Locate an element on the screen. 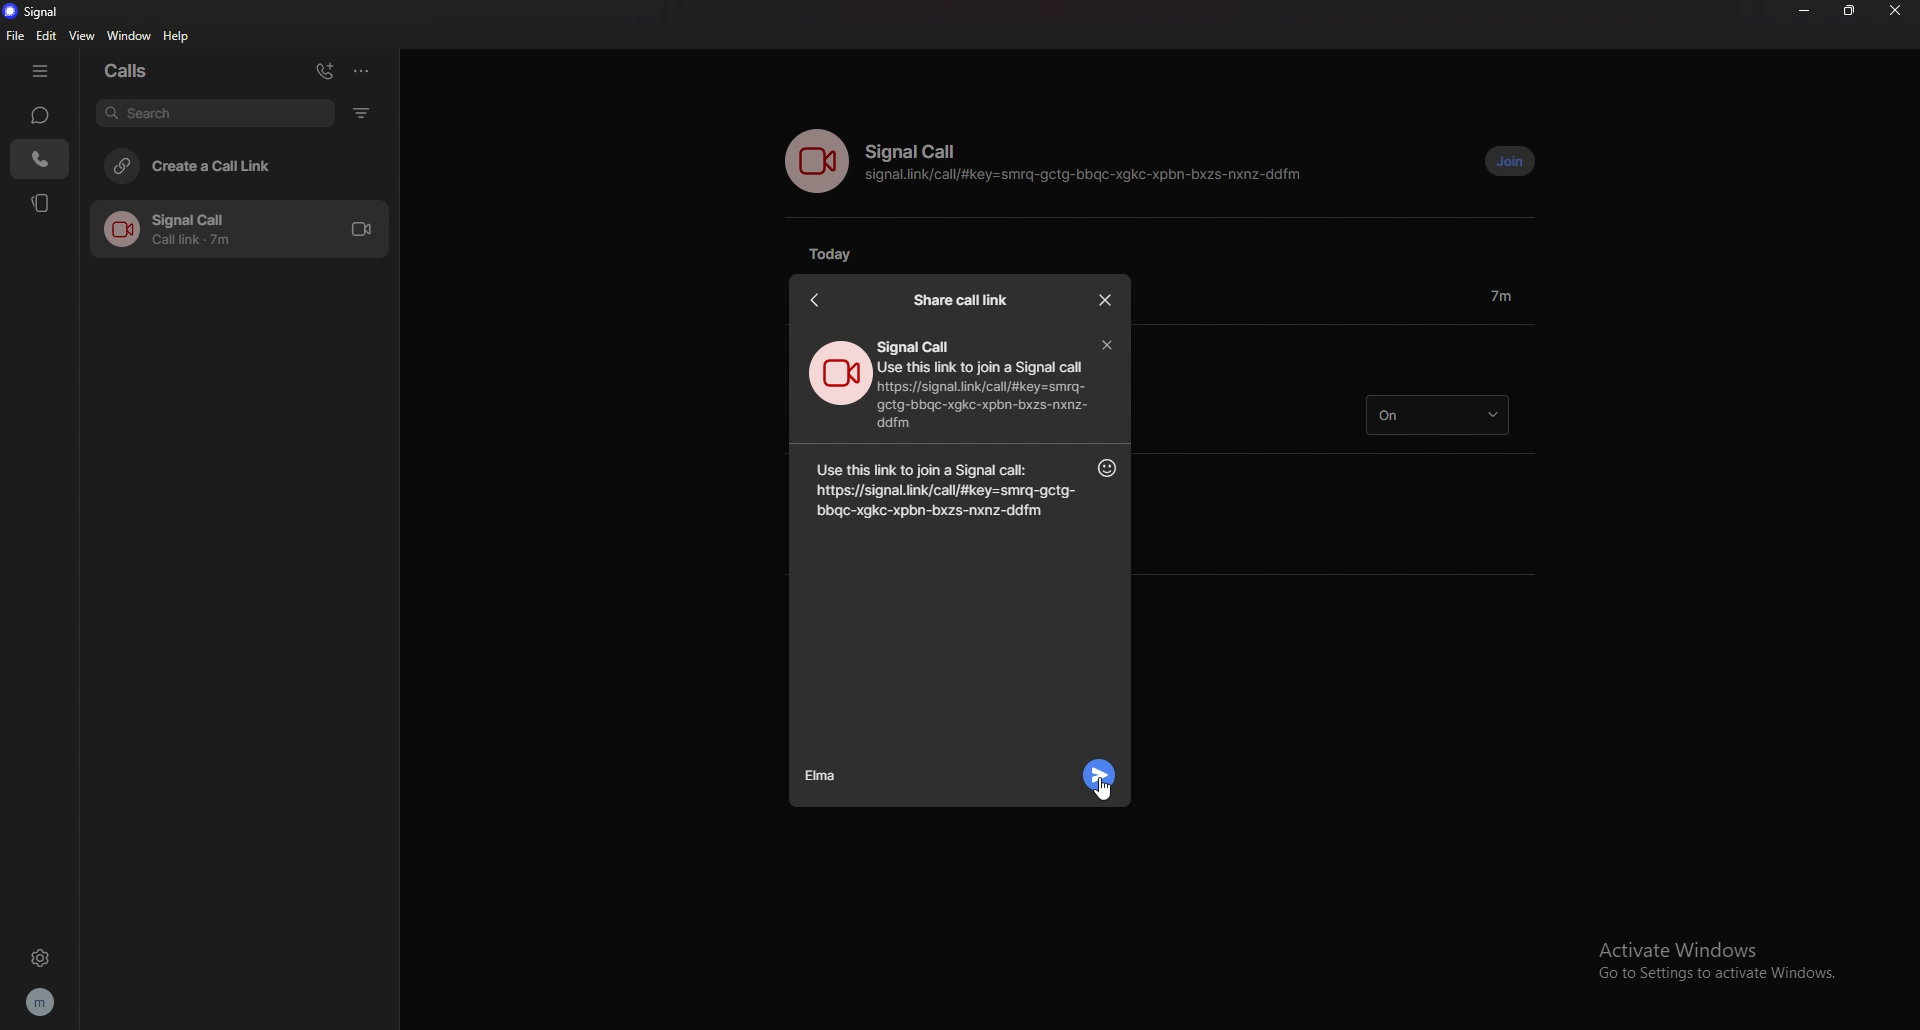 This screenshot has width=1920, height=1030. filter is located at coordinates (361, 113).